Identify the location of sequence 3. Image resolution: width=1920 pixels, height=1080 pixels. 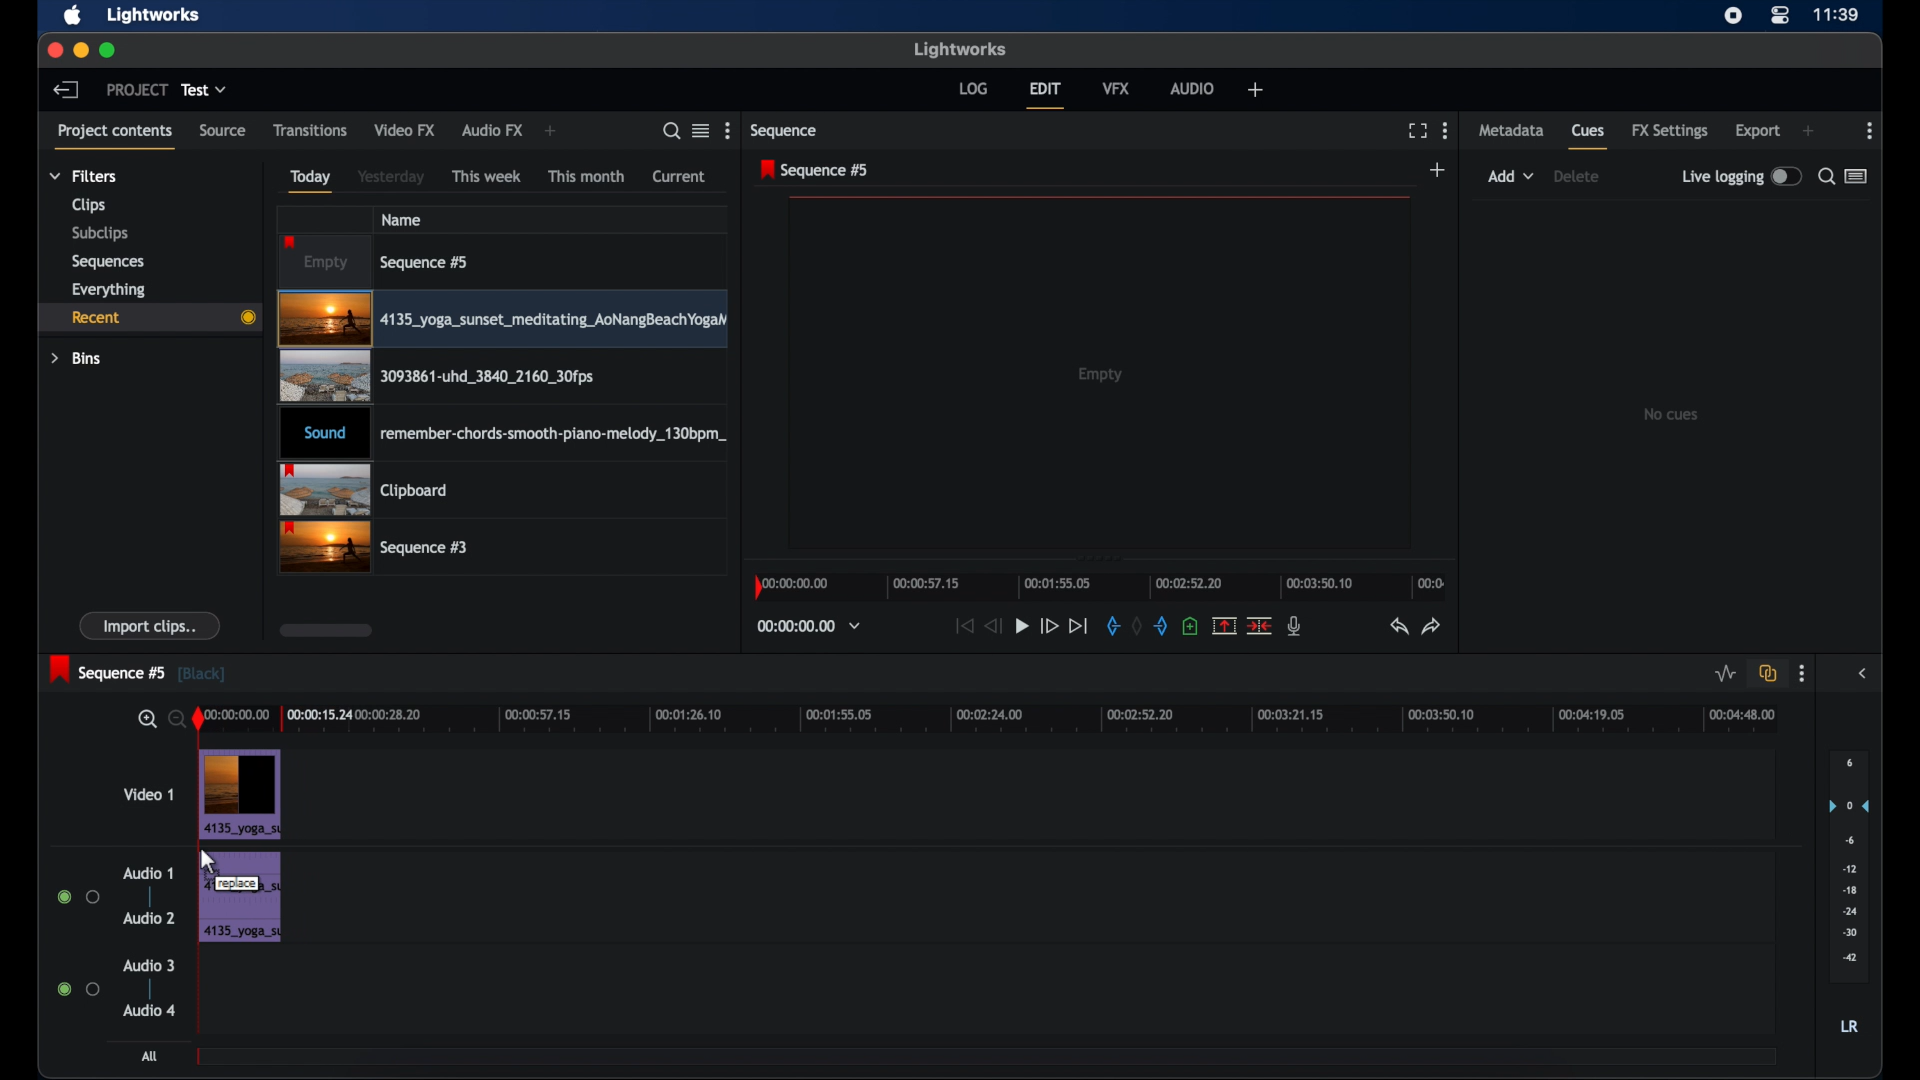
(376, 548).